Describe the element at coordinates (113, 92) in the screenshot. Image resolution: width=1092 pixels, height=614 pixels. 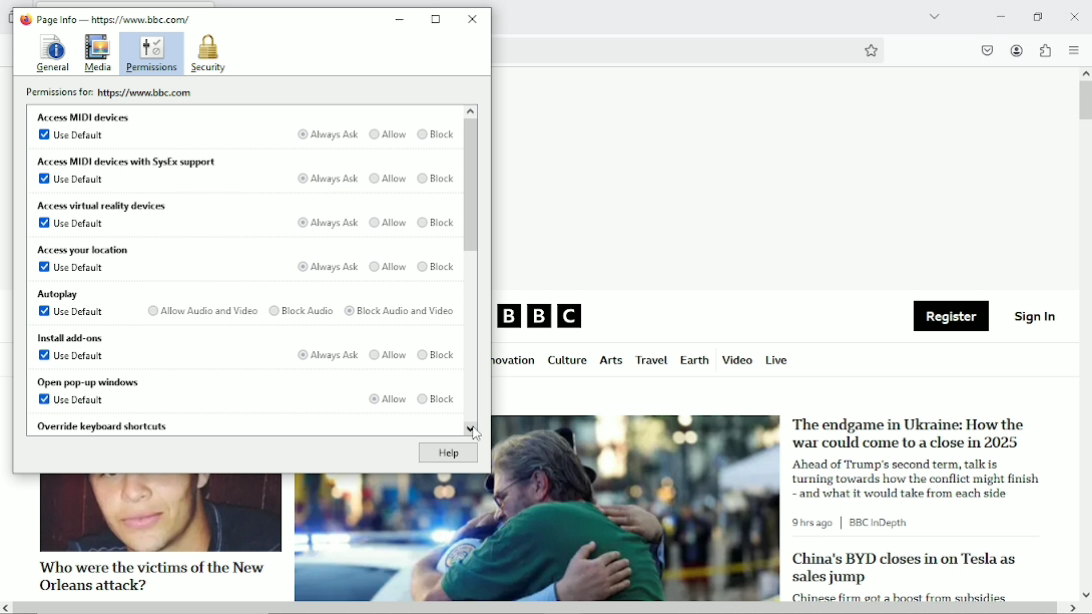
I see `Permissions tor https://www.bbc.com` at that location.